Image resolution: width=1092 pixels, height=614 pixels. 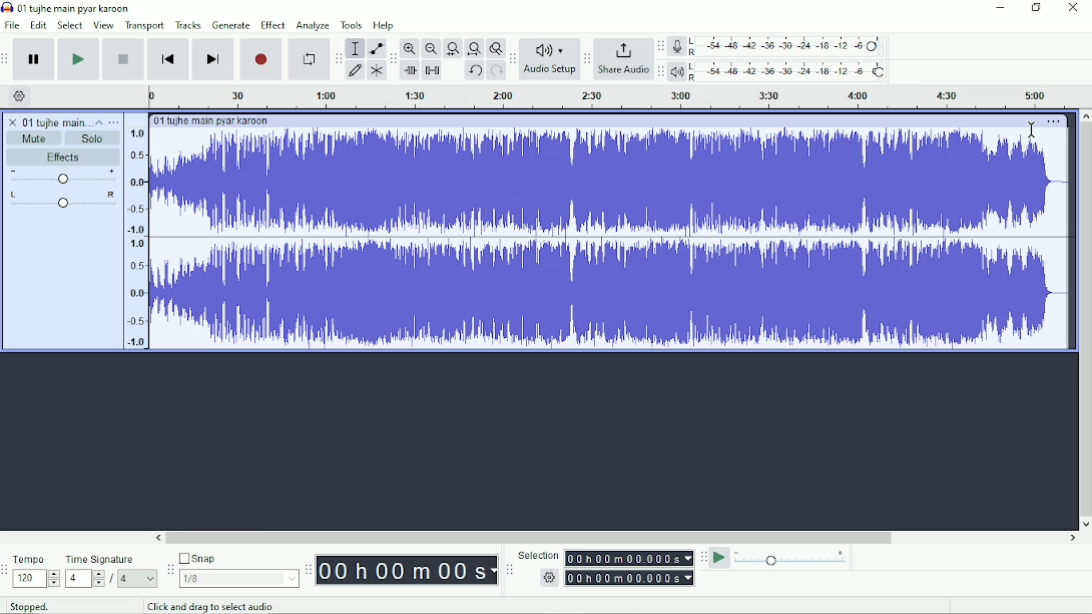 I want to click on Solo, so click(x=93, y=139).